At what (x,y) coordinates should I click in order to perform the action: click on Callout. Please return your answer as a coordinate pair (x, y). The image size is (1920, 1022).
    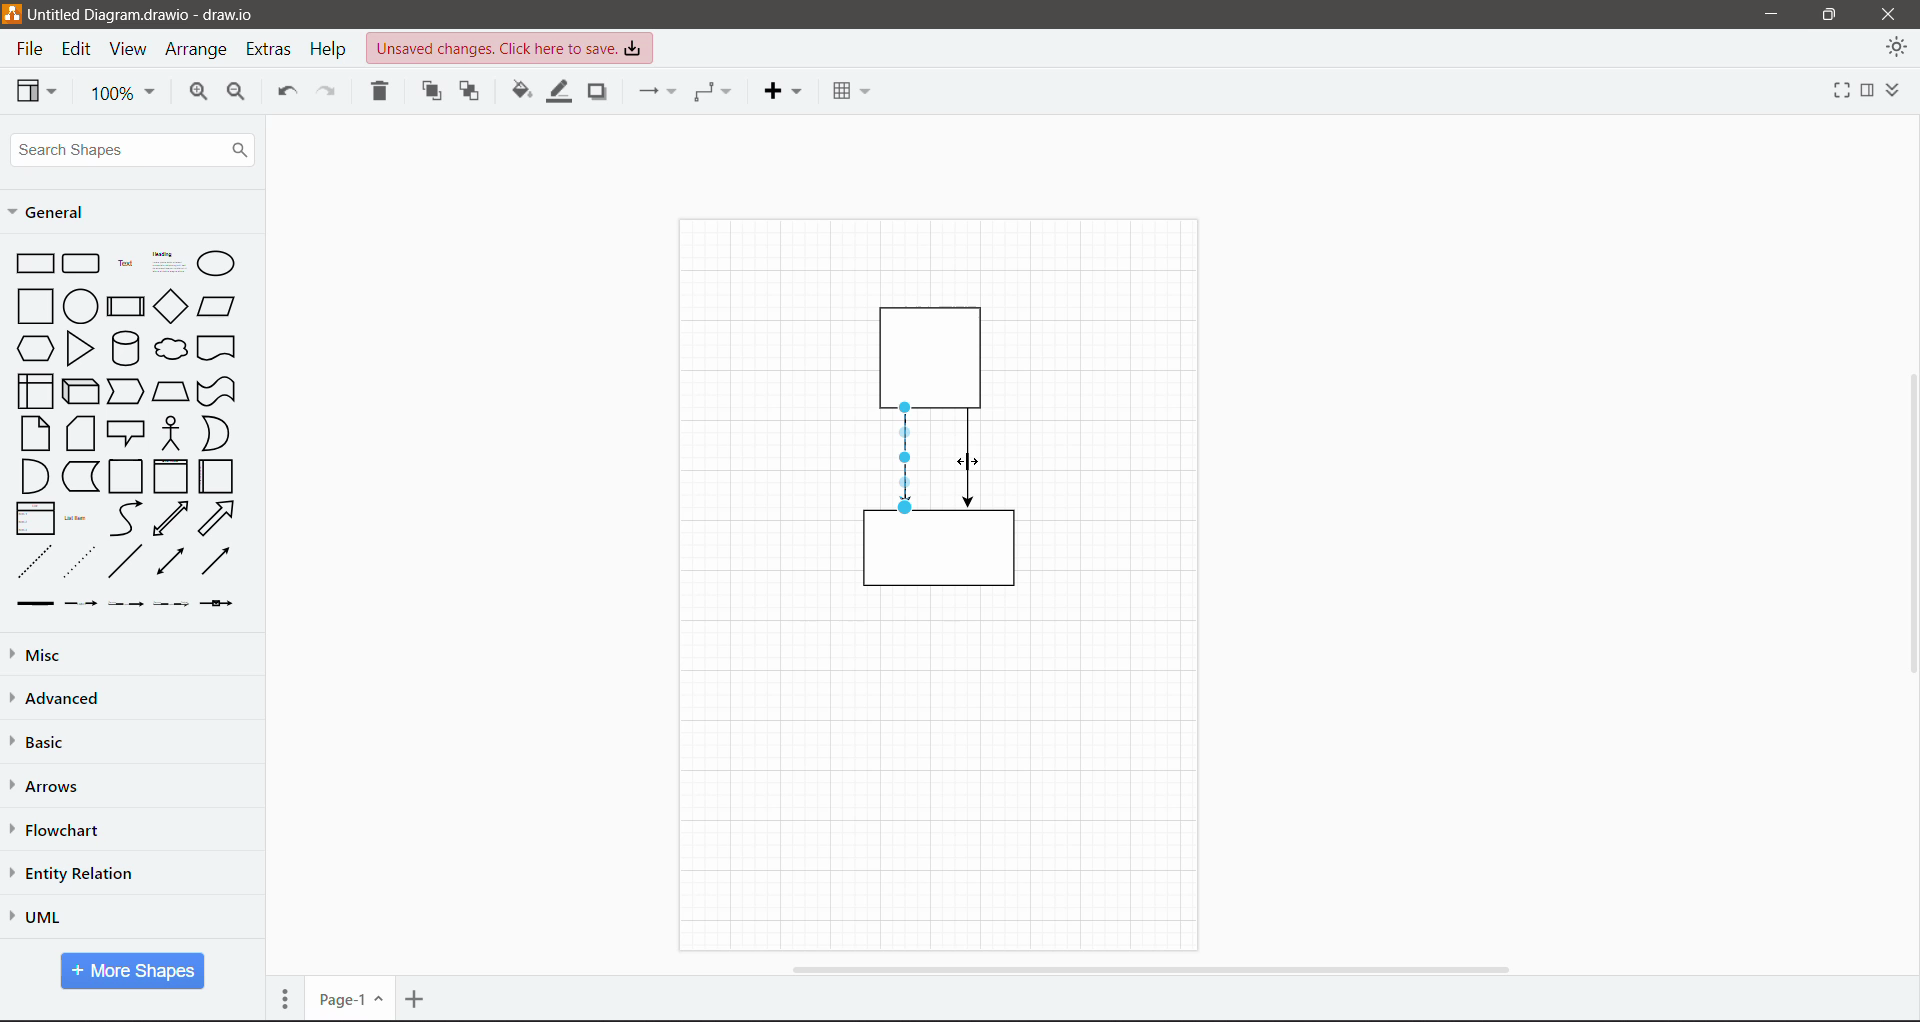
    Looking at the image, I should click on (126, 433).